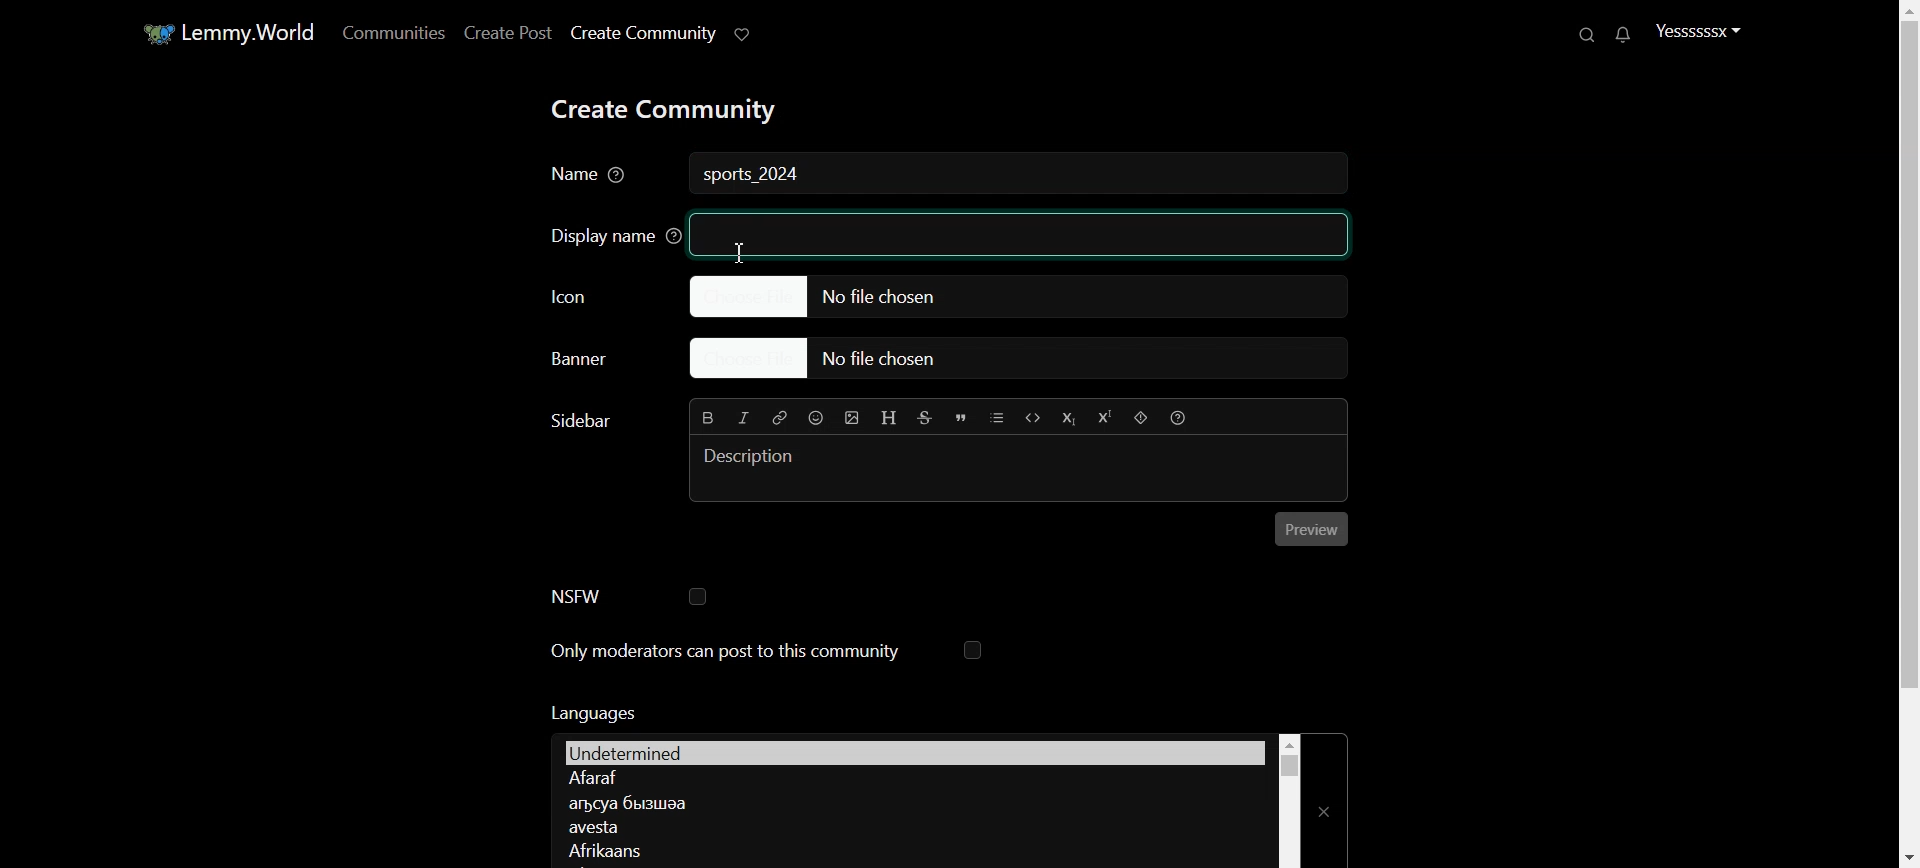 The image size is (1920, 868). I want to click on Emoji, so click(817, 417).